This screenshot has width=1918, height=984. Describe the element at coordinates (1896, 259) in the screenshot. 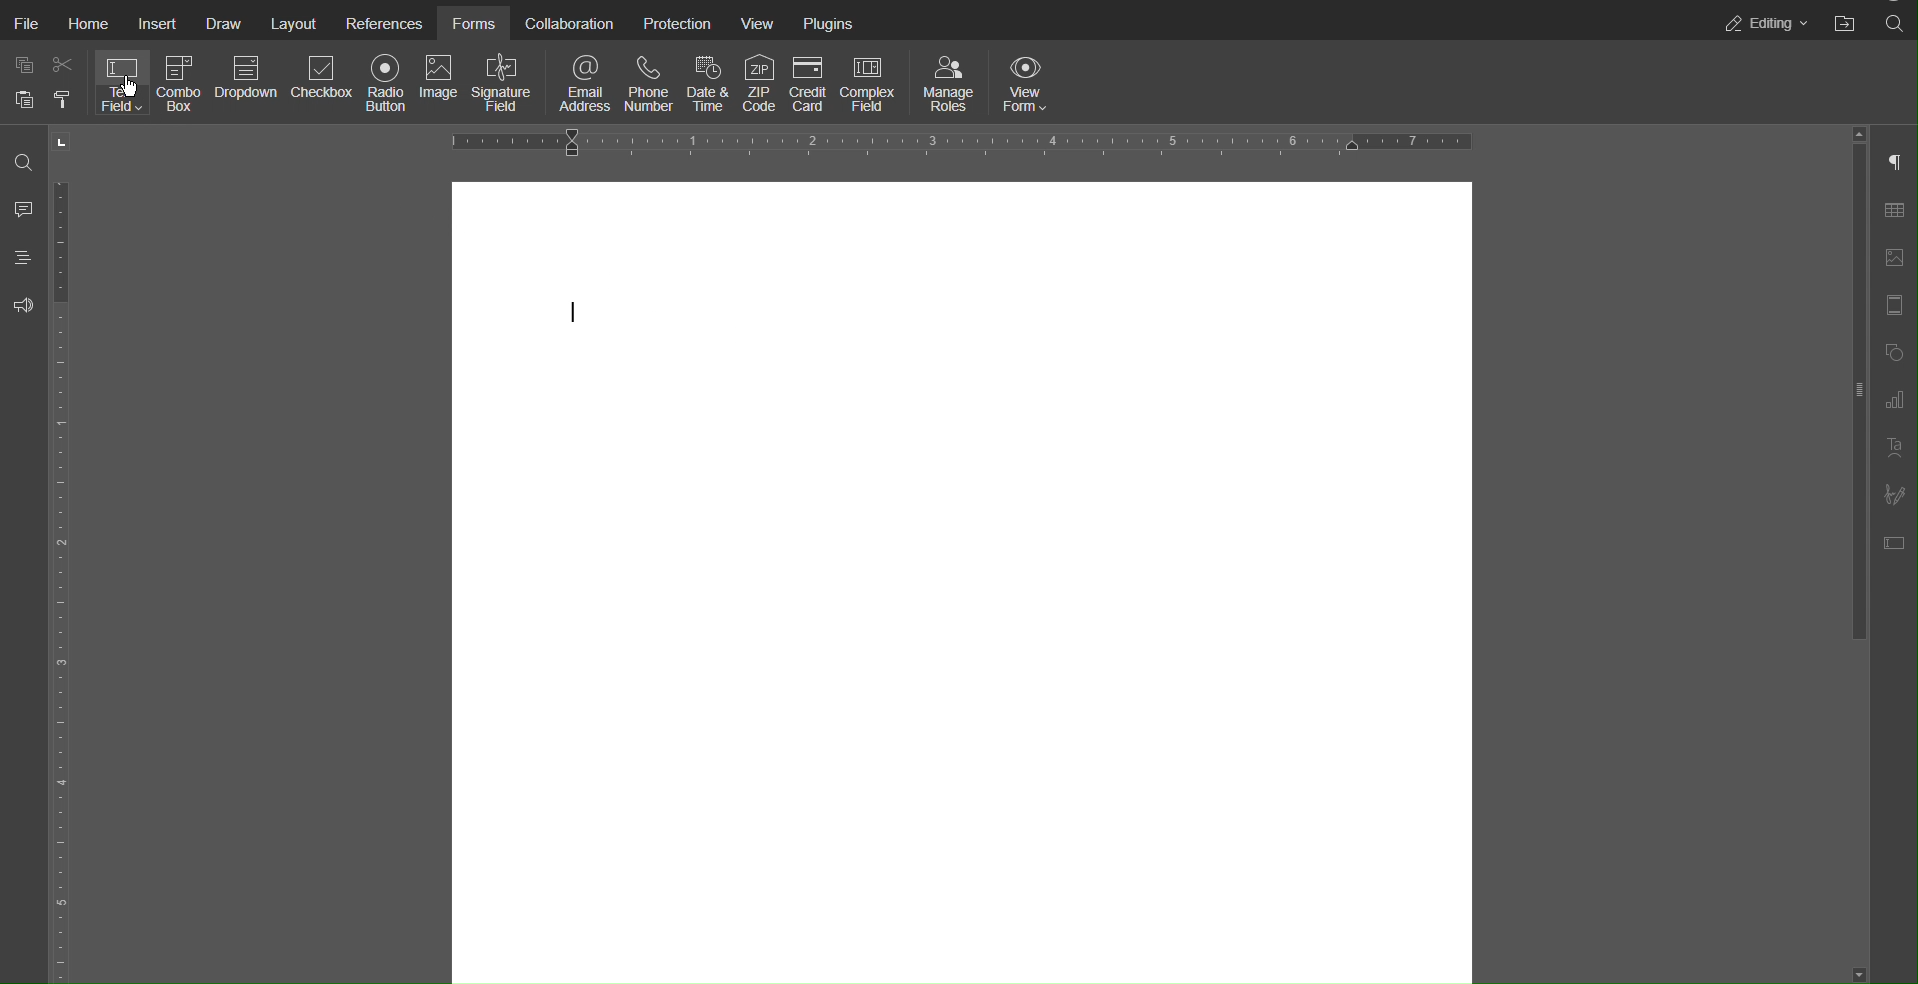

I see `Image Settings` at that location.